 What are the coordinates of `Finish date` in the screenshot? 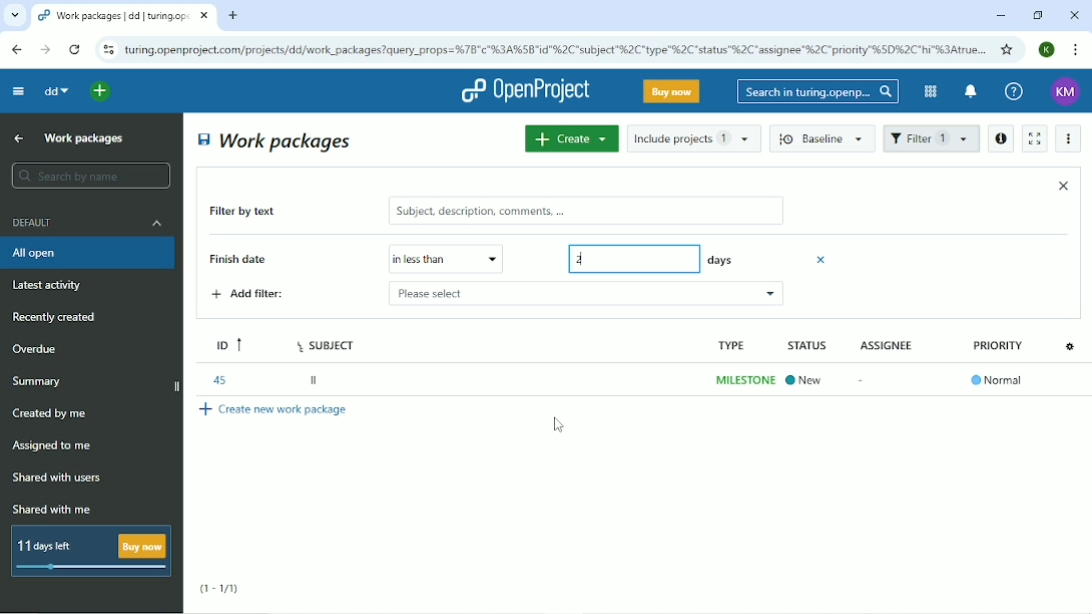 It's located at (254, 260).